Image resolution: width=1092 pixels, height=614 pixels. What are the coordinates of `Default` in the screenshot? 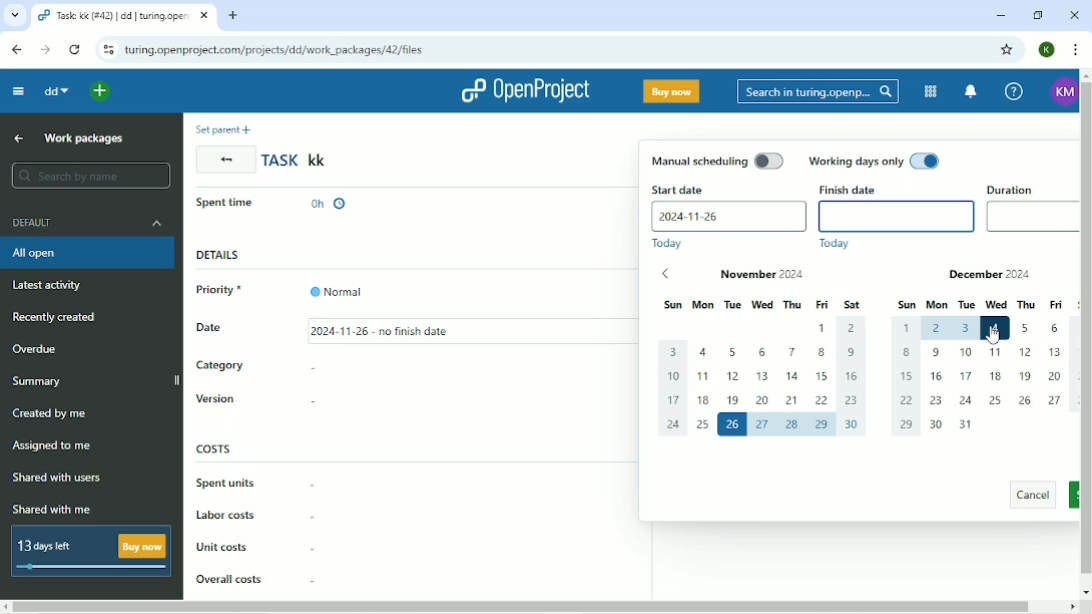 It's located at (85, 222).